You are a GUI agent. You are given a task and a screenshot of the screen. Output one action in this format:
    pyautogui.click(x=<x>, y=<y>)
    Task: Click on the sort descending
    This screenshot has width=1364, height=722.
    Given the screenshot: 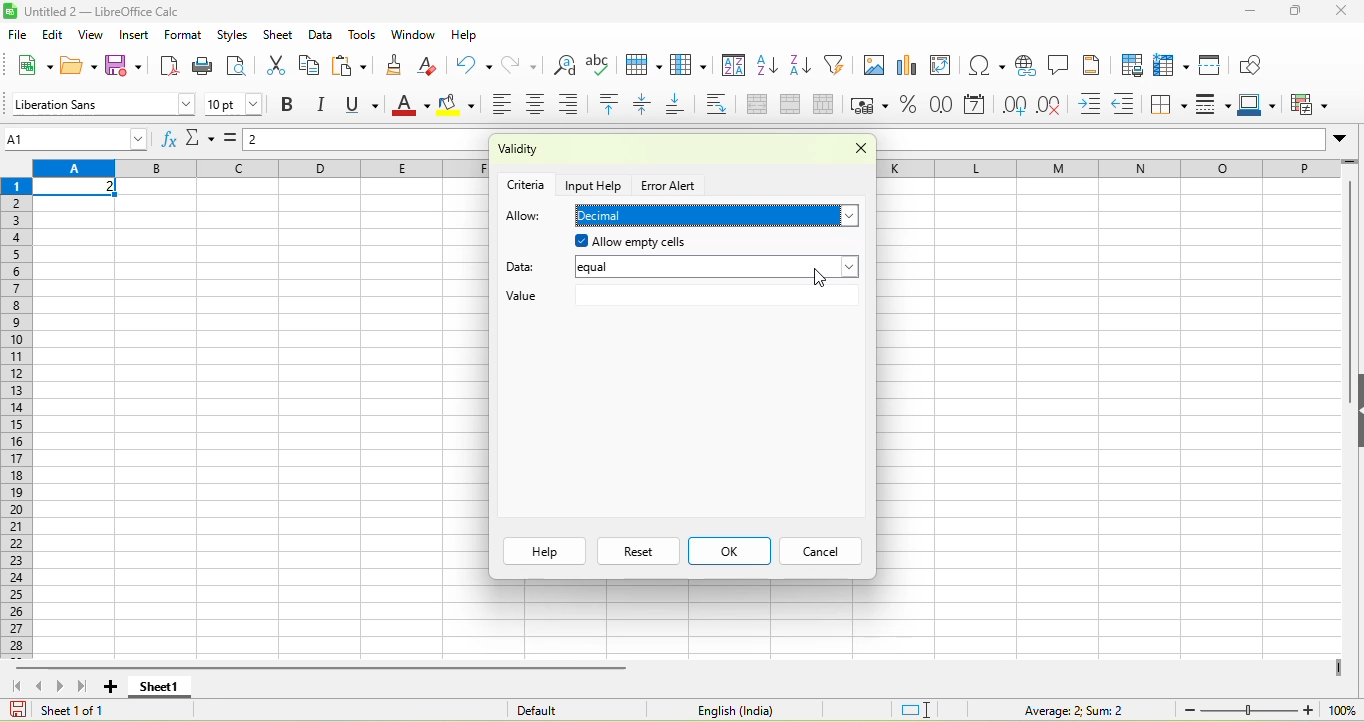 What is the action you would take?
    pyautogui.click(x=803, y=67)
    